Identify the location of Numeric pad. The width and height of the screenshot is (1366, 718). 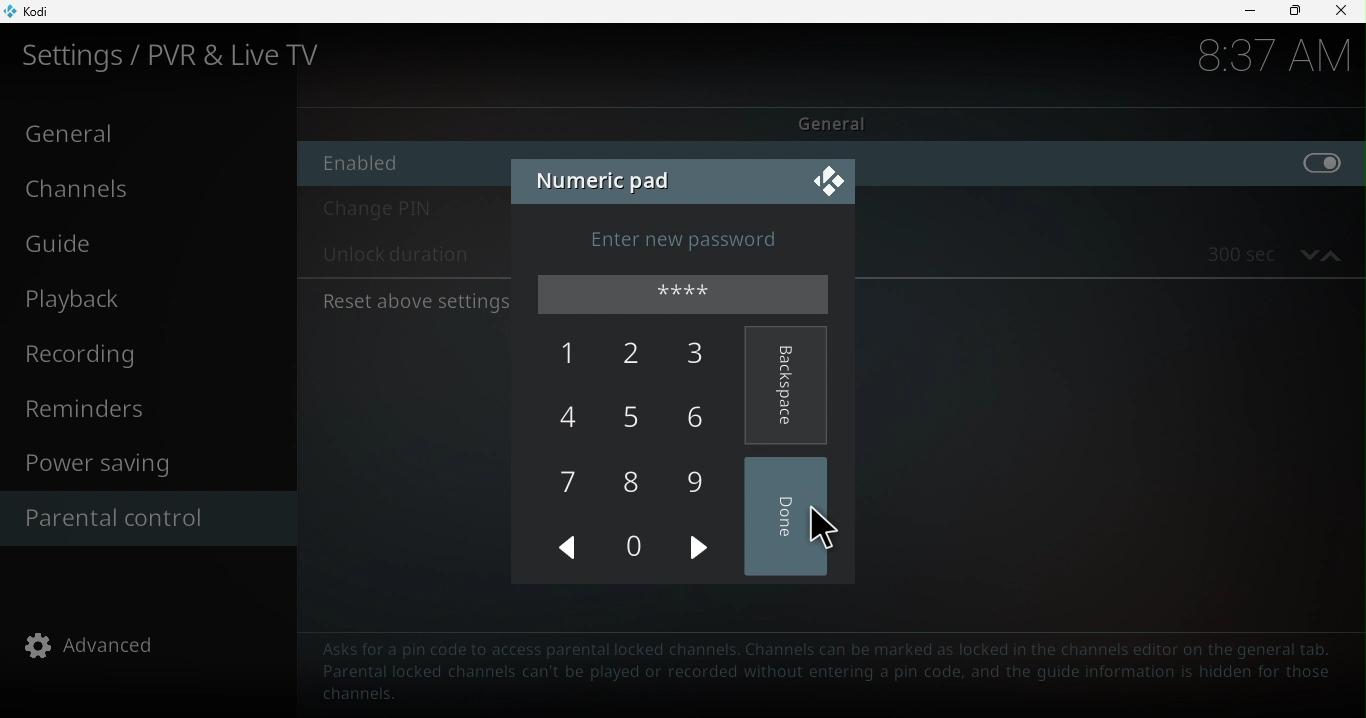
(605, 177).